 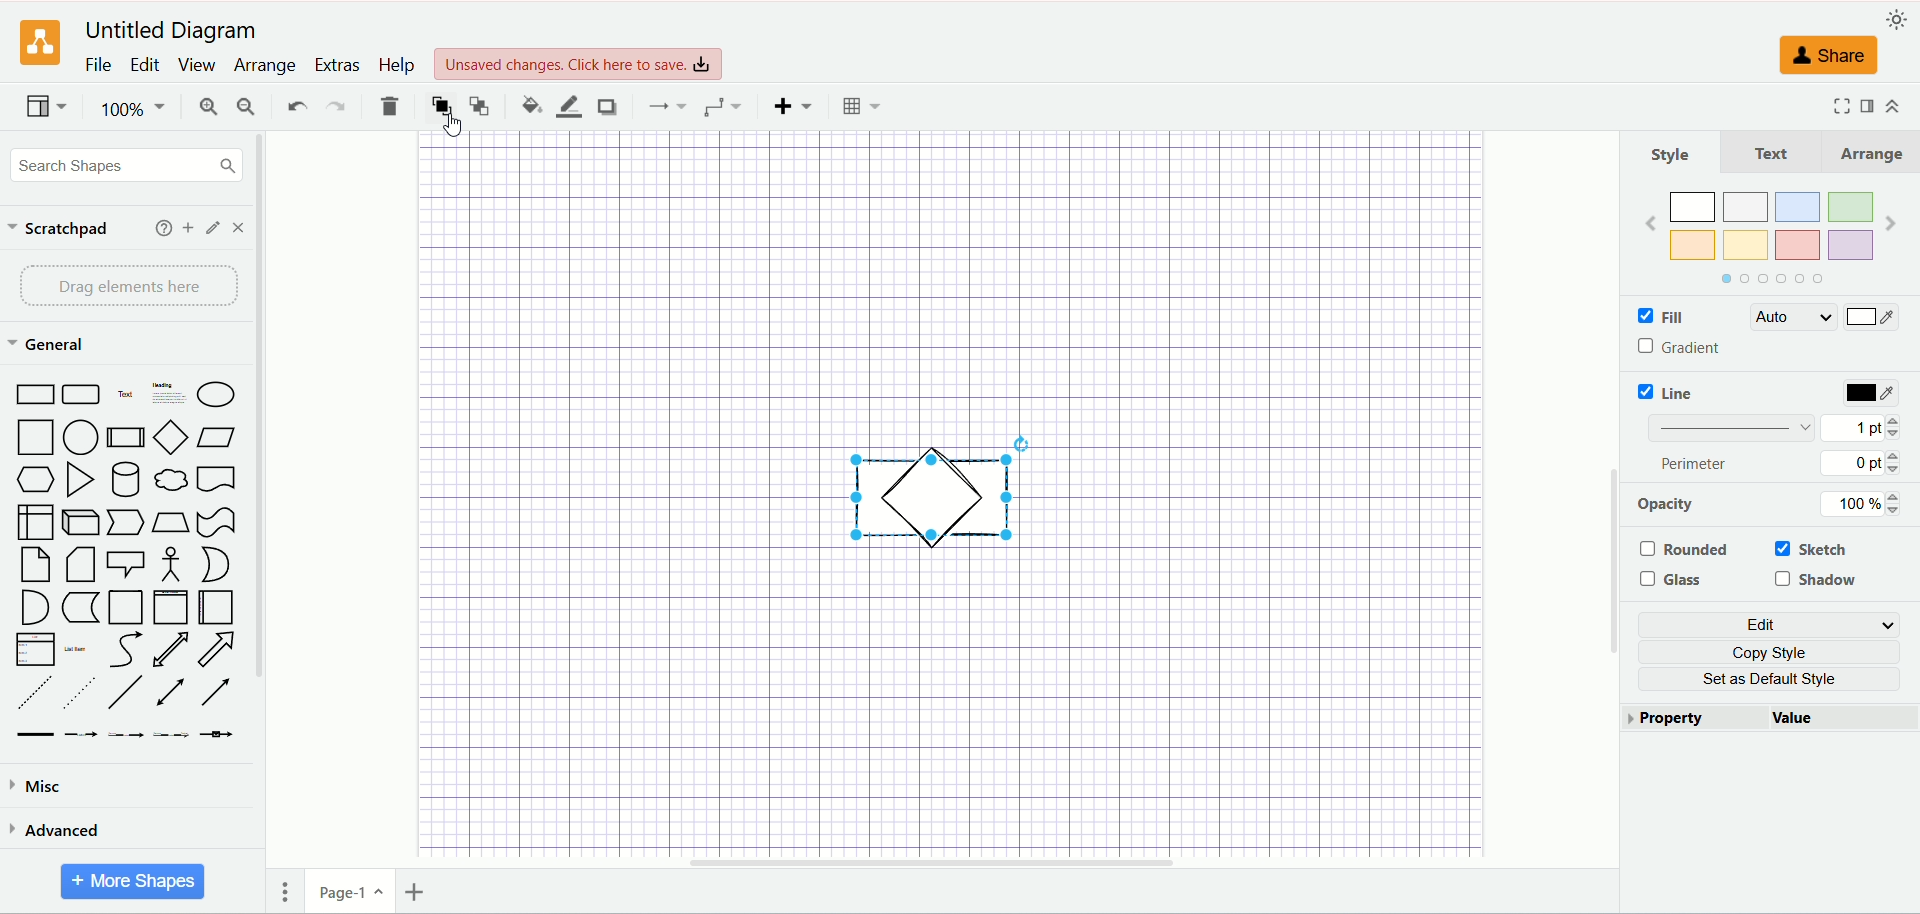 I want to click on process, so click(x=127, y=437).